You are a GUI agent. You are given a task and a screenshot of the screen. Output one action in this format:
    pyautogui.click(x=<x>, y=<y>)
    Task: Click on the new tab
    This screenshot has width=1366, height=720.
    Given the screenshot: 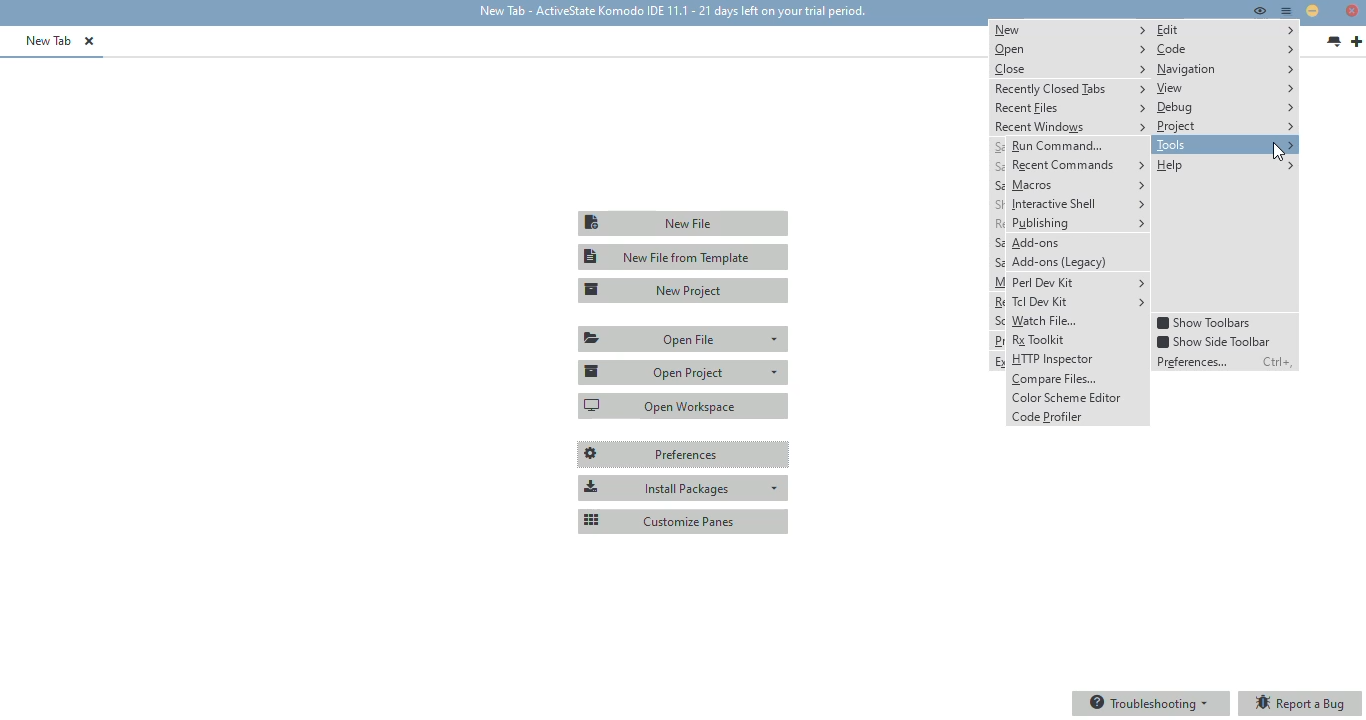 What is the action you would take?
    pyautogui.click(x=1356, y=42)
    